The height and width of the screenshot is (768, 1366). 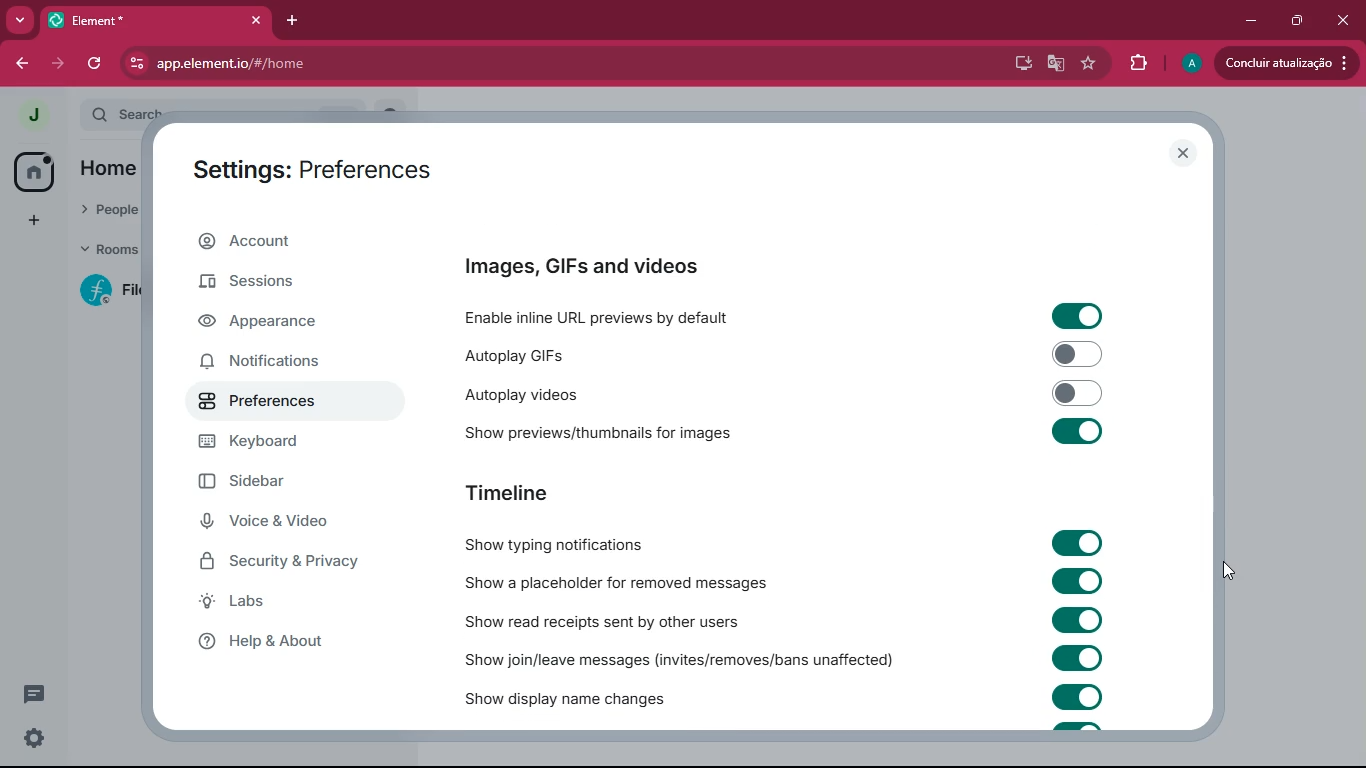 I want to click on favourite, so click(x=1090, y=65).